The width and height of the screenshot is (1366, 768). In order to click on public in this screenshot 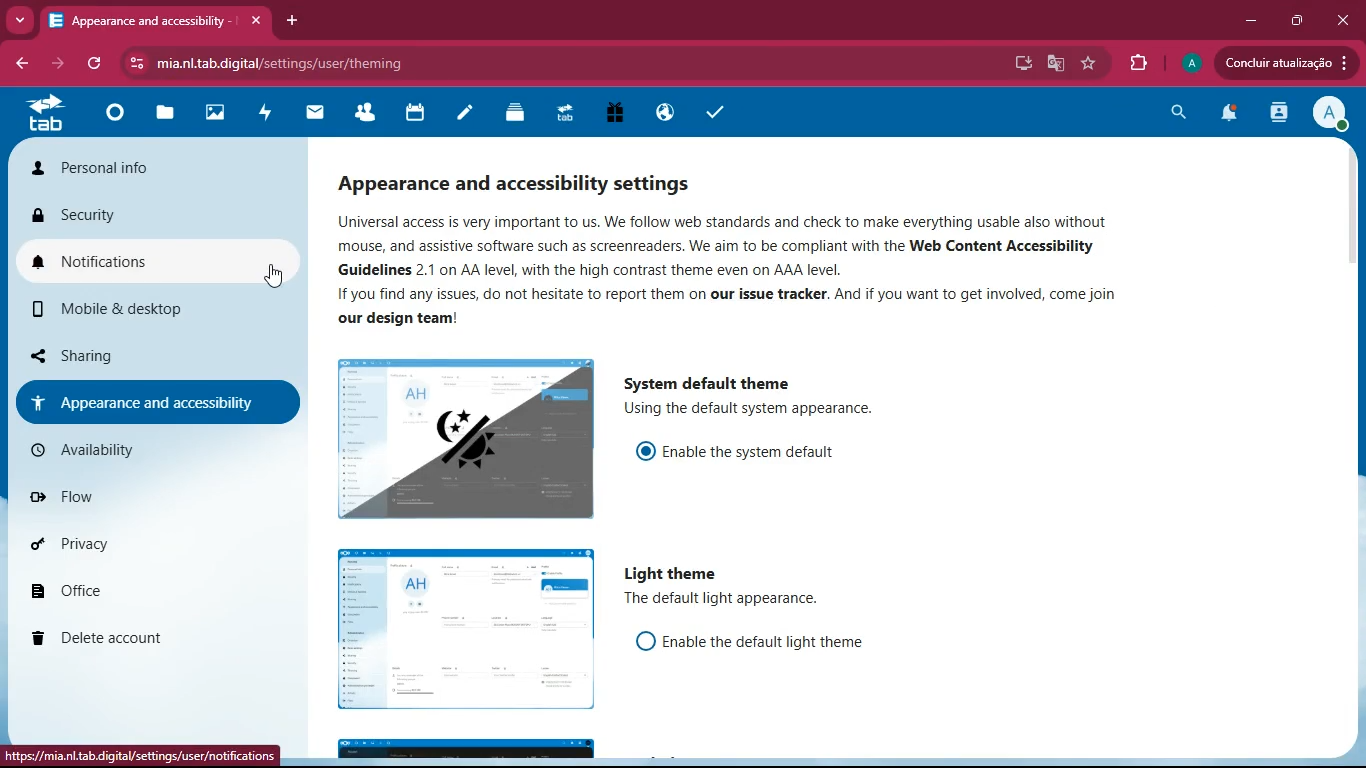, I will do `click(669, 113)`.